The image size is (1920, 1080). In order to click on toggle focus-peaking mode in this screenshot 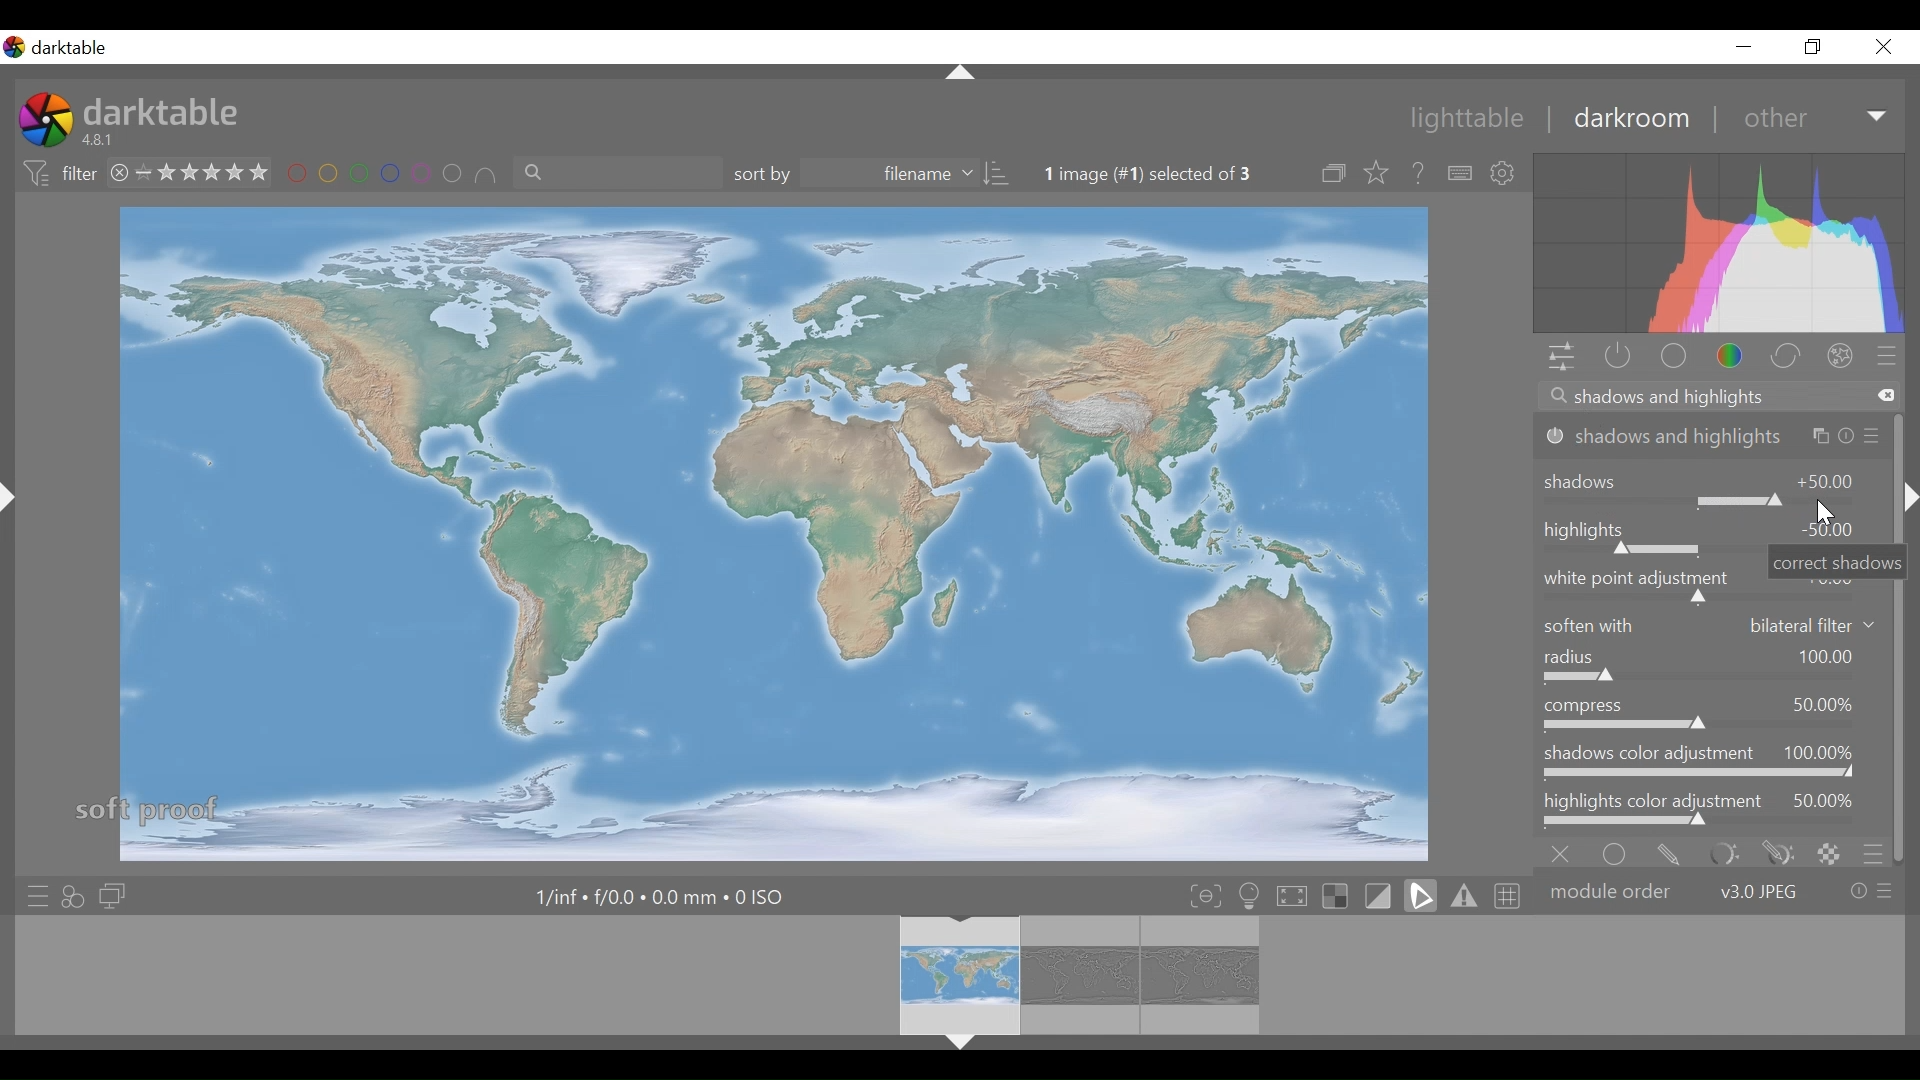, I will do `click(1205, 896)`.